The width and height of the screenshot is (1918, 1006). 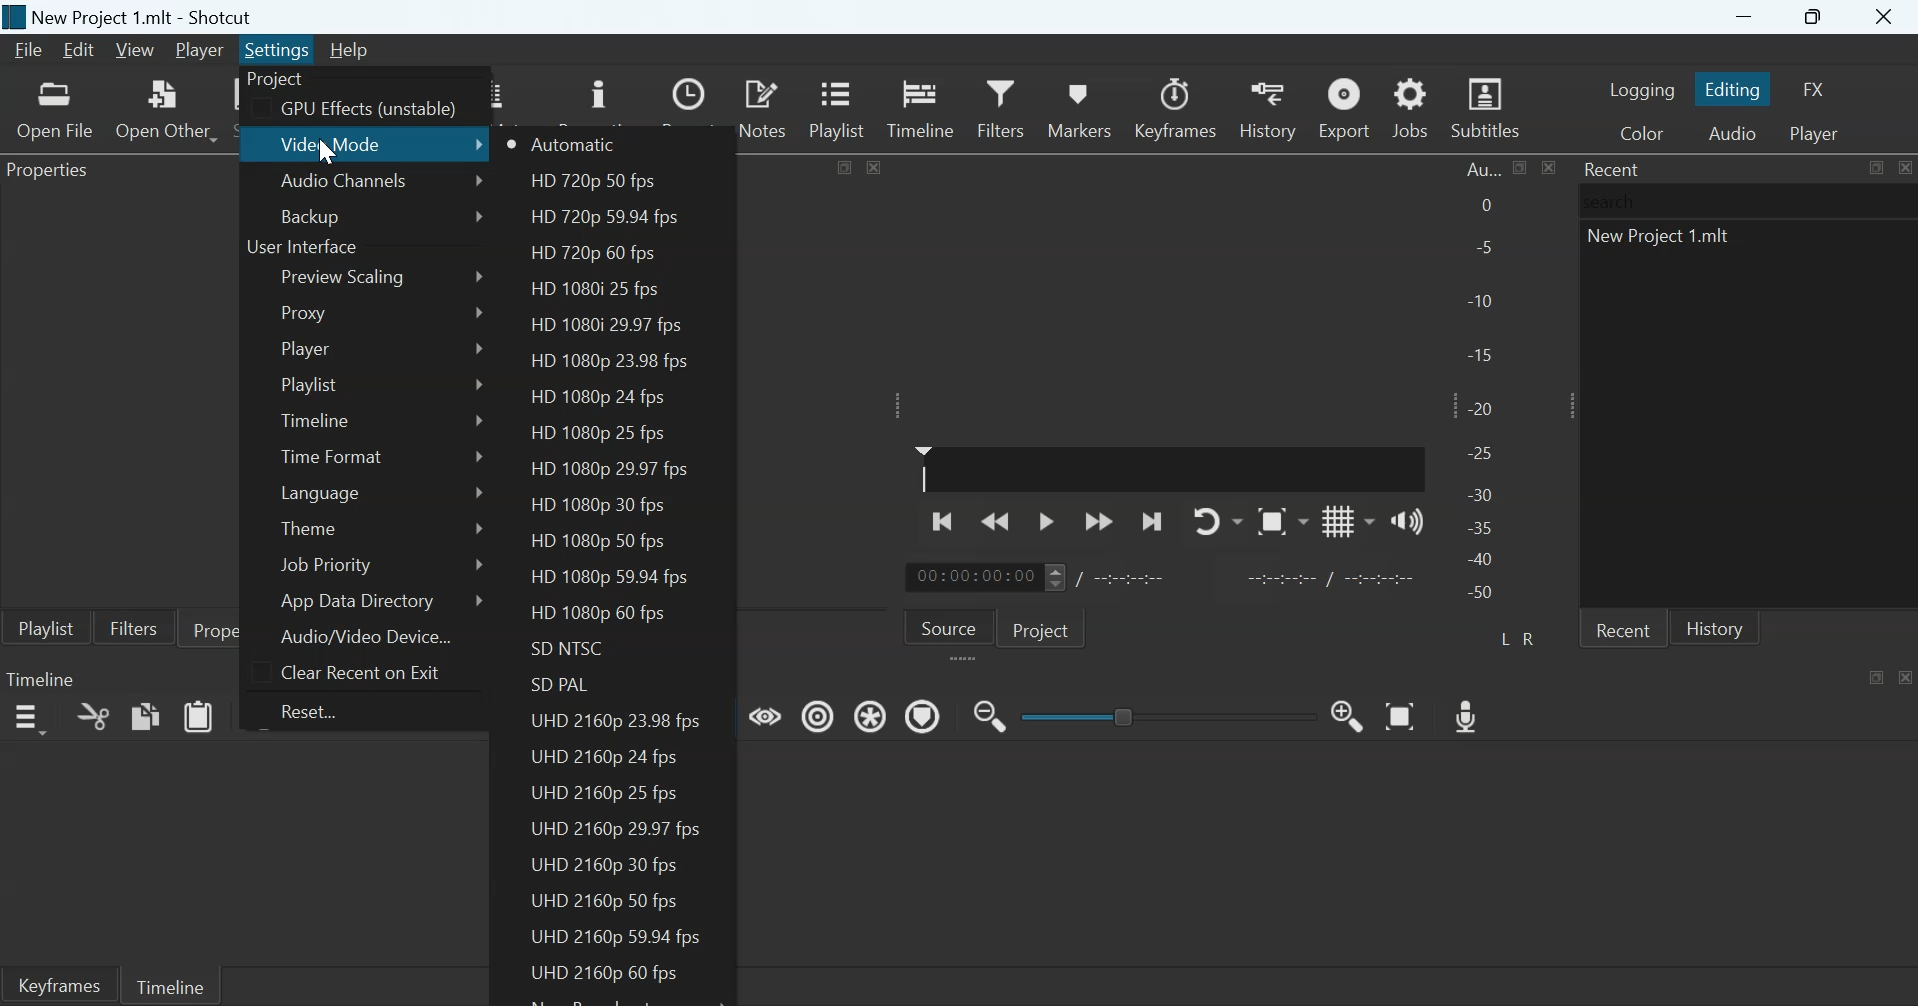 What do you see at coordinates (1904, 167) in the screenshot?
I see `Close` at bounding box center [1904, 167].